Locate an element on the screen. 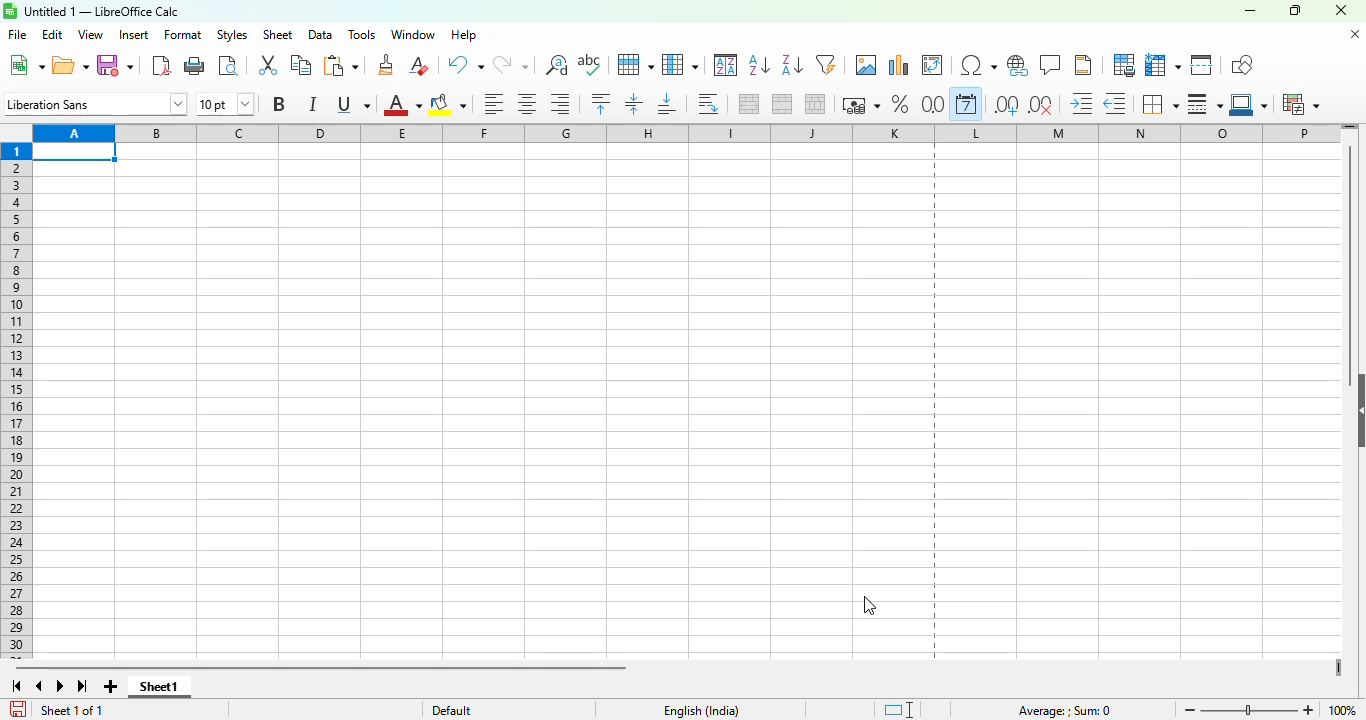  clone formatting is located at coordinates (387, 65).